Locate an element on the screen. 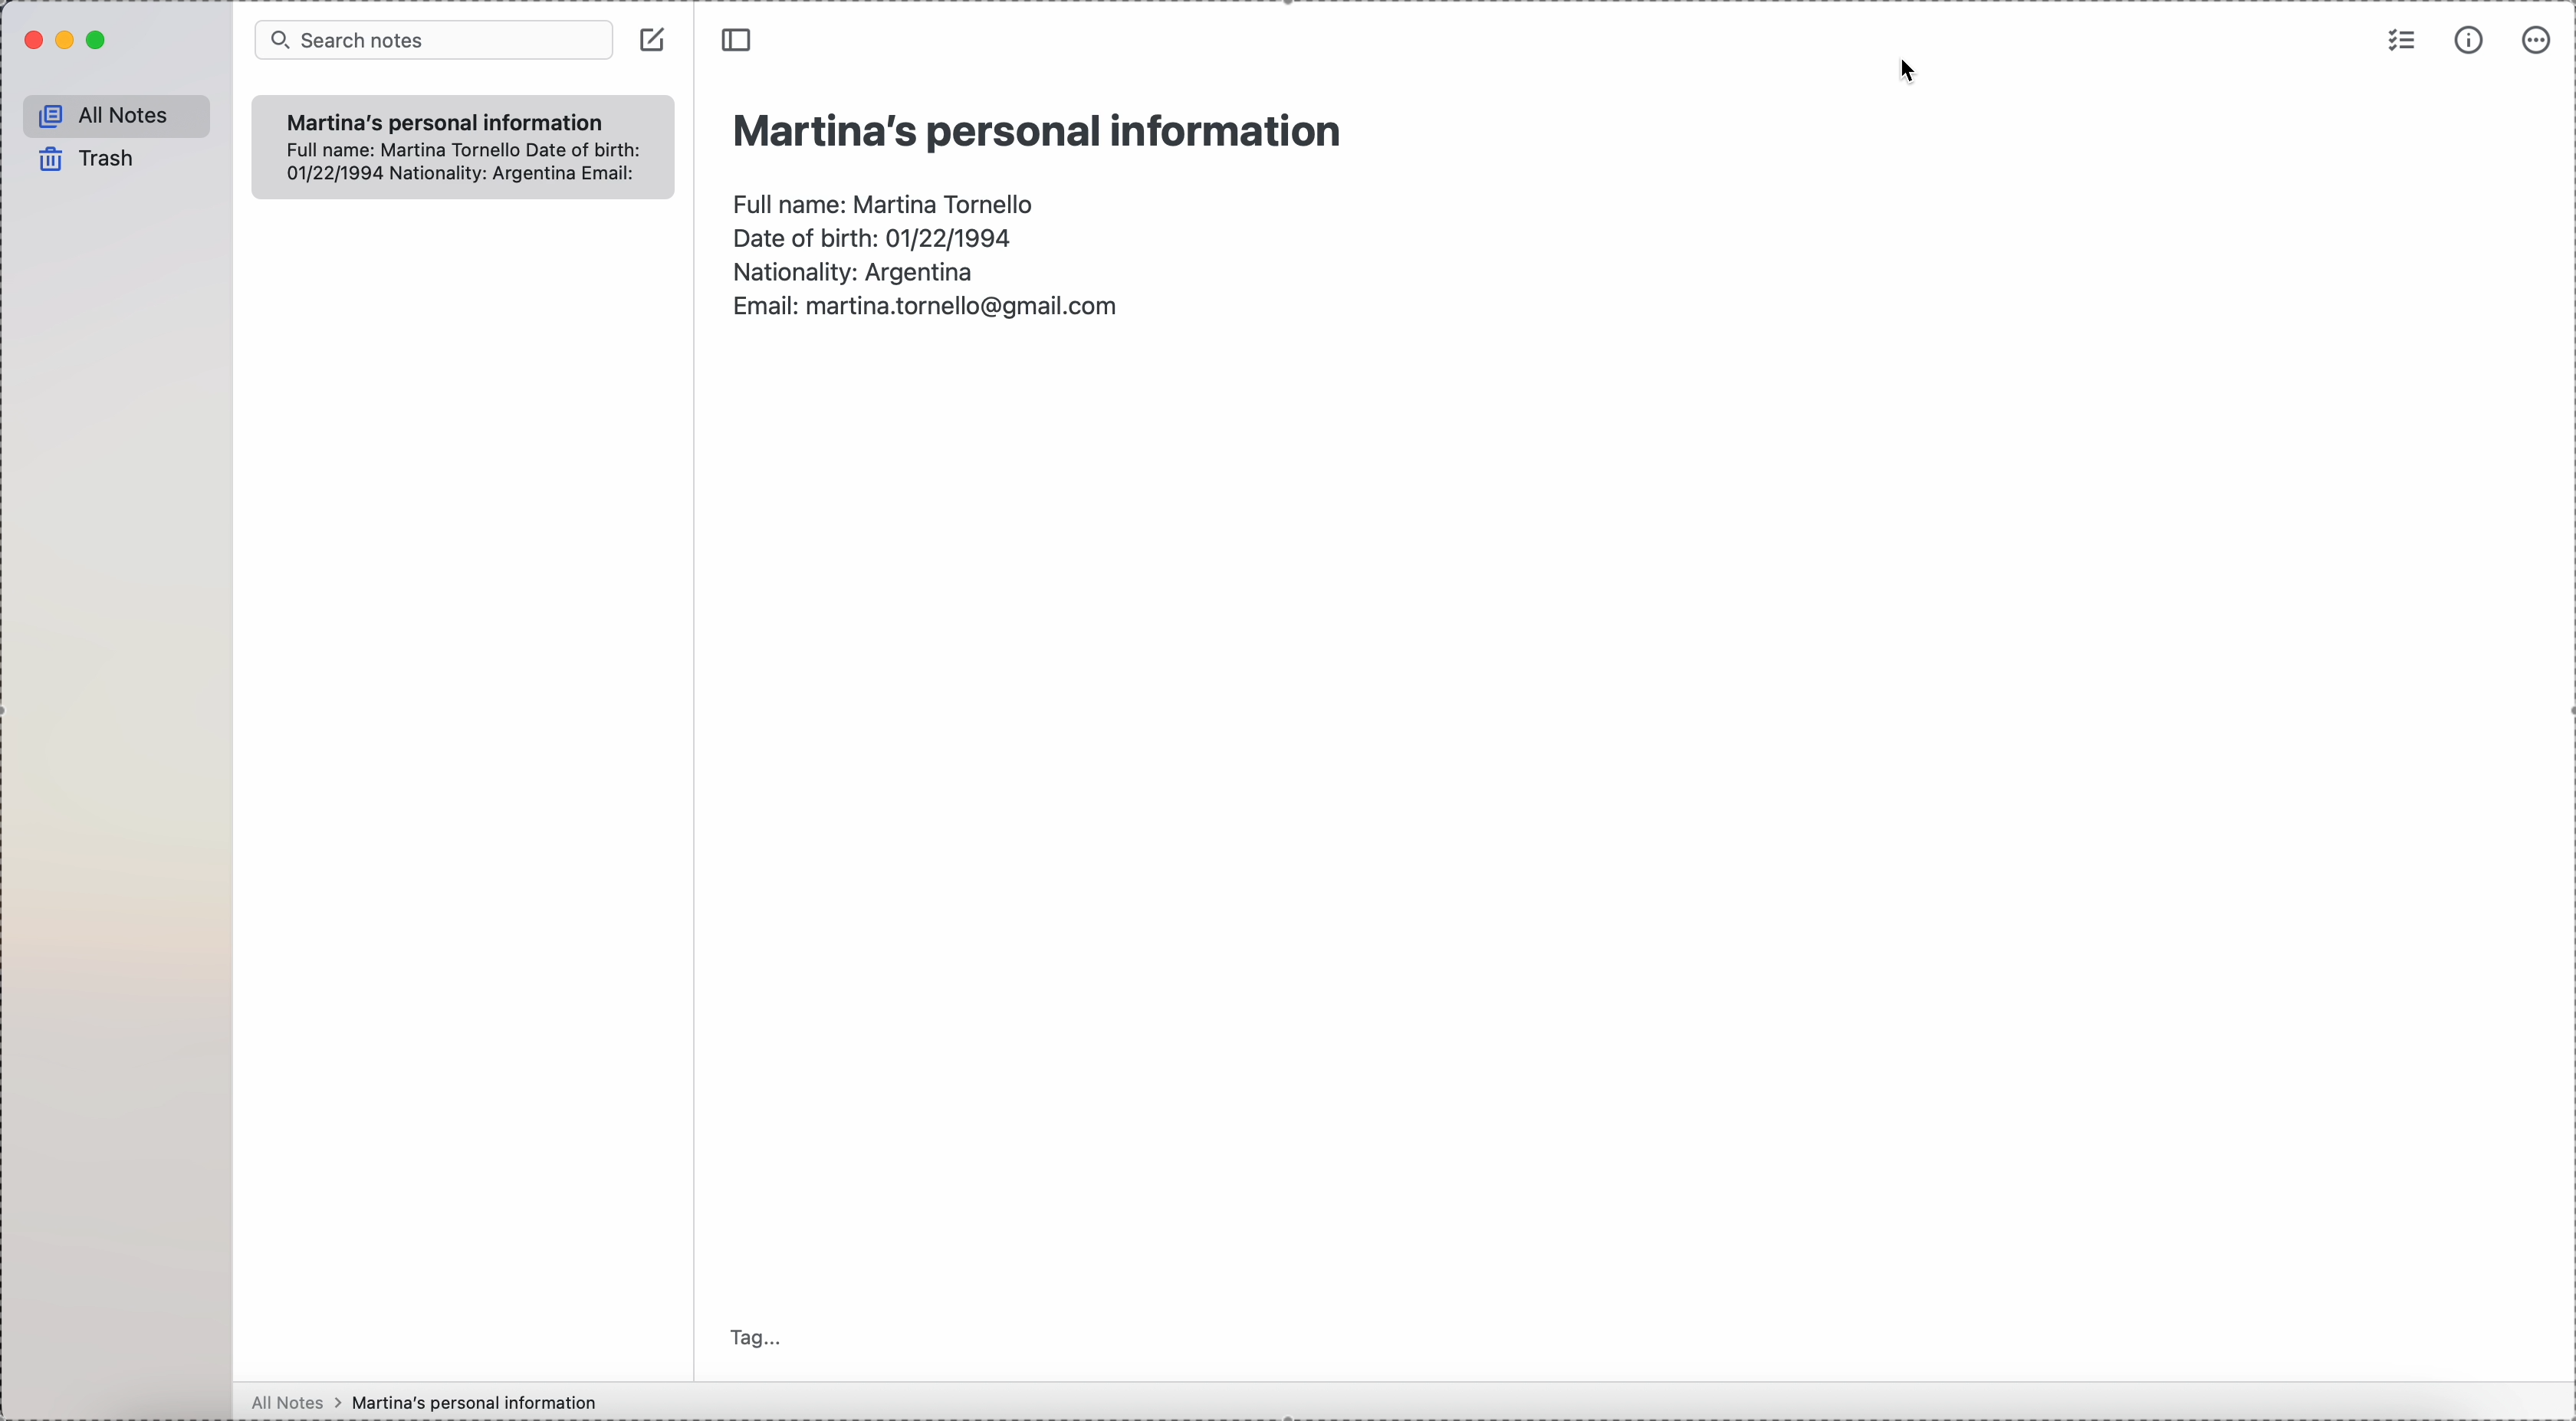 The image size is (2576, 1421). email is located at coordinates (924, 310).